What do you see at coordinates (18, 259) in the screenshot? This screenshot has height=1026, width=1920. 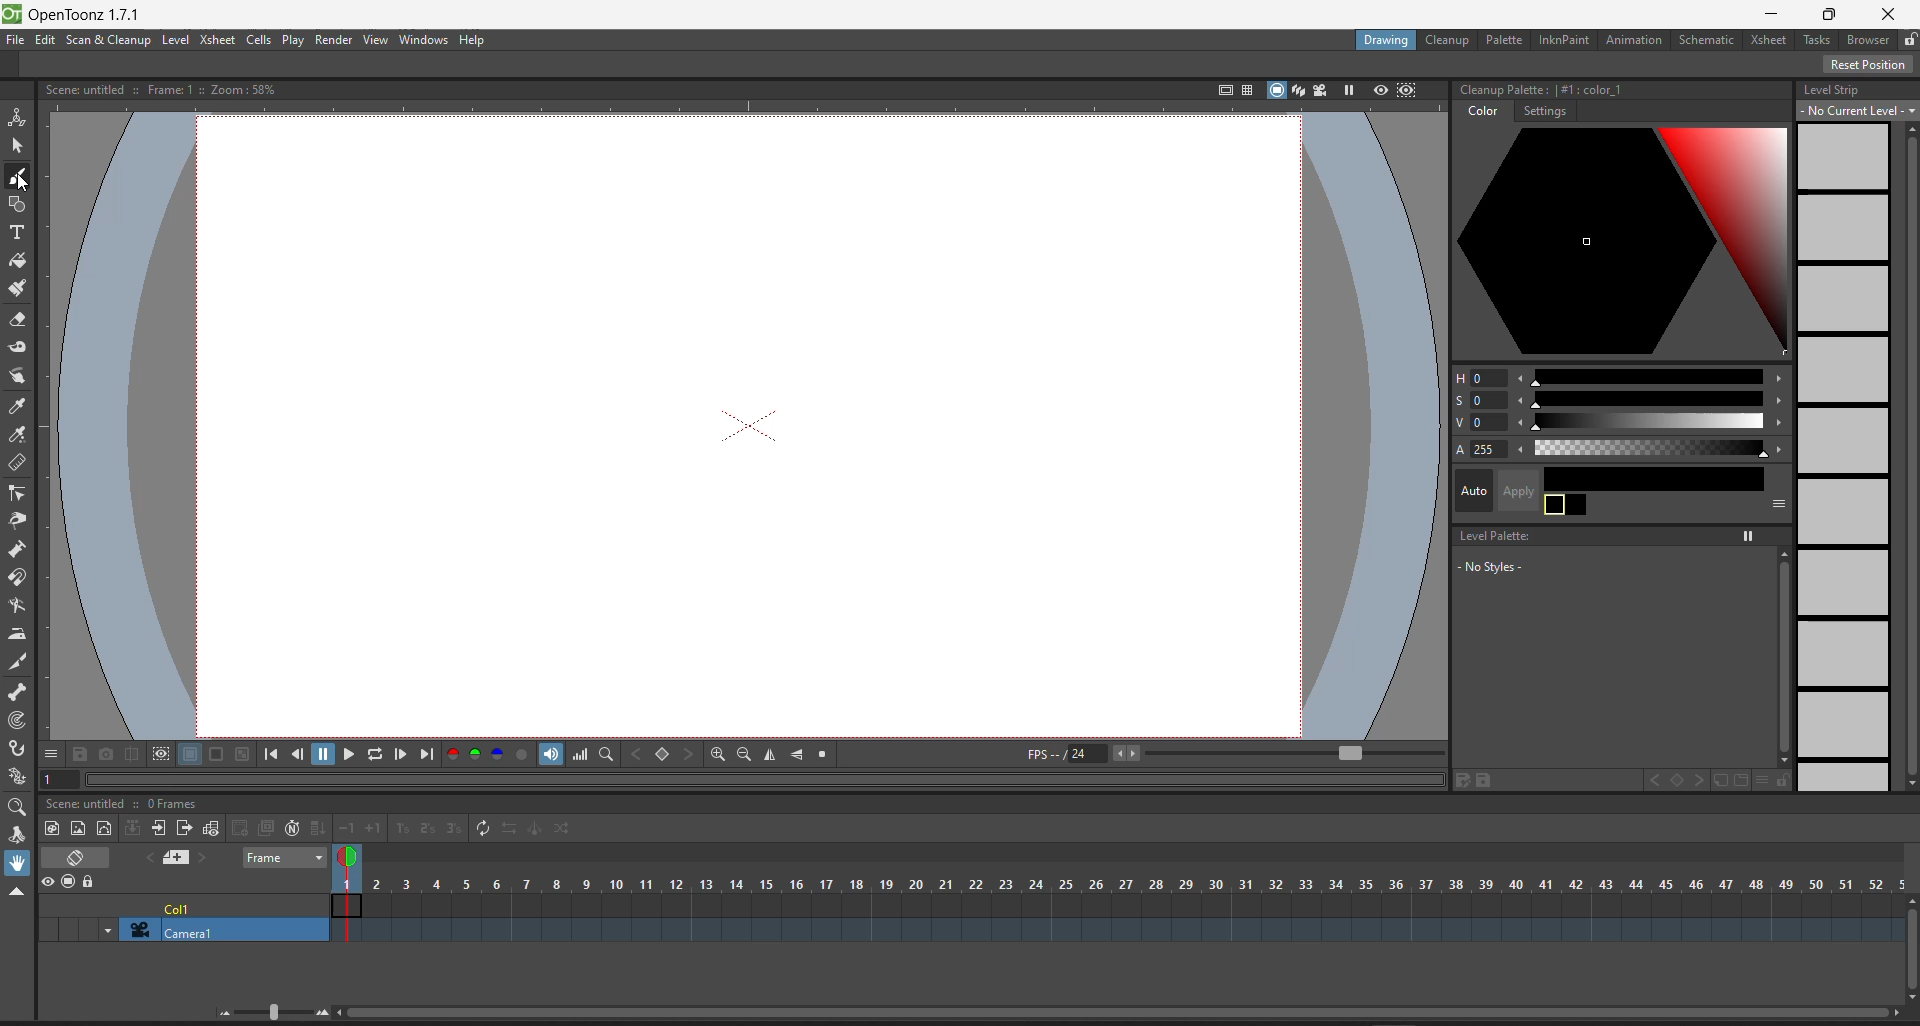 I see `fill tool` at bounding box center [18, 259].